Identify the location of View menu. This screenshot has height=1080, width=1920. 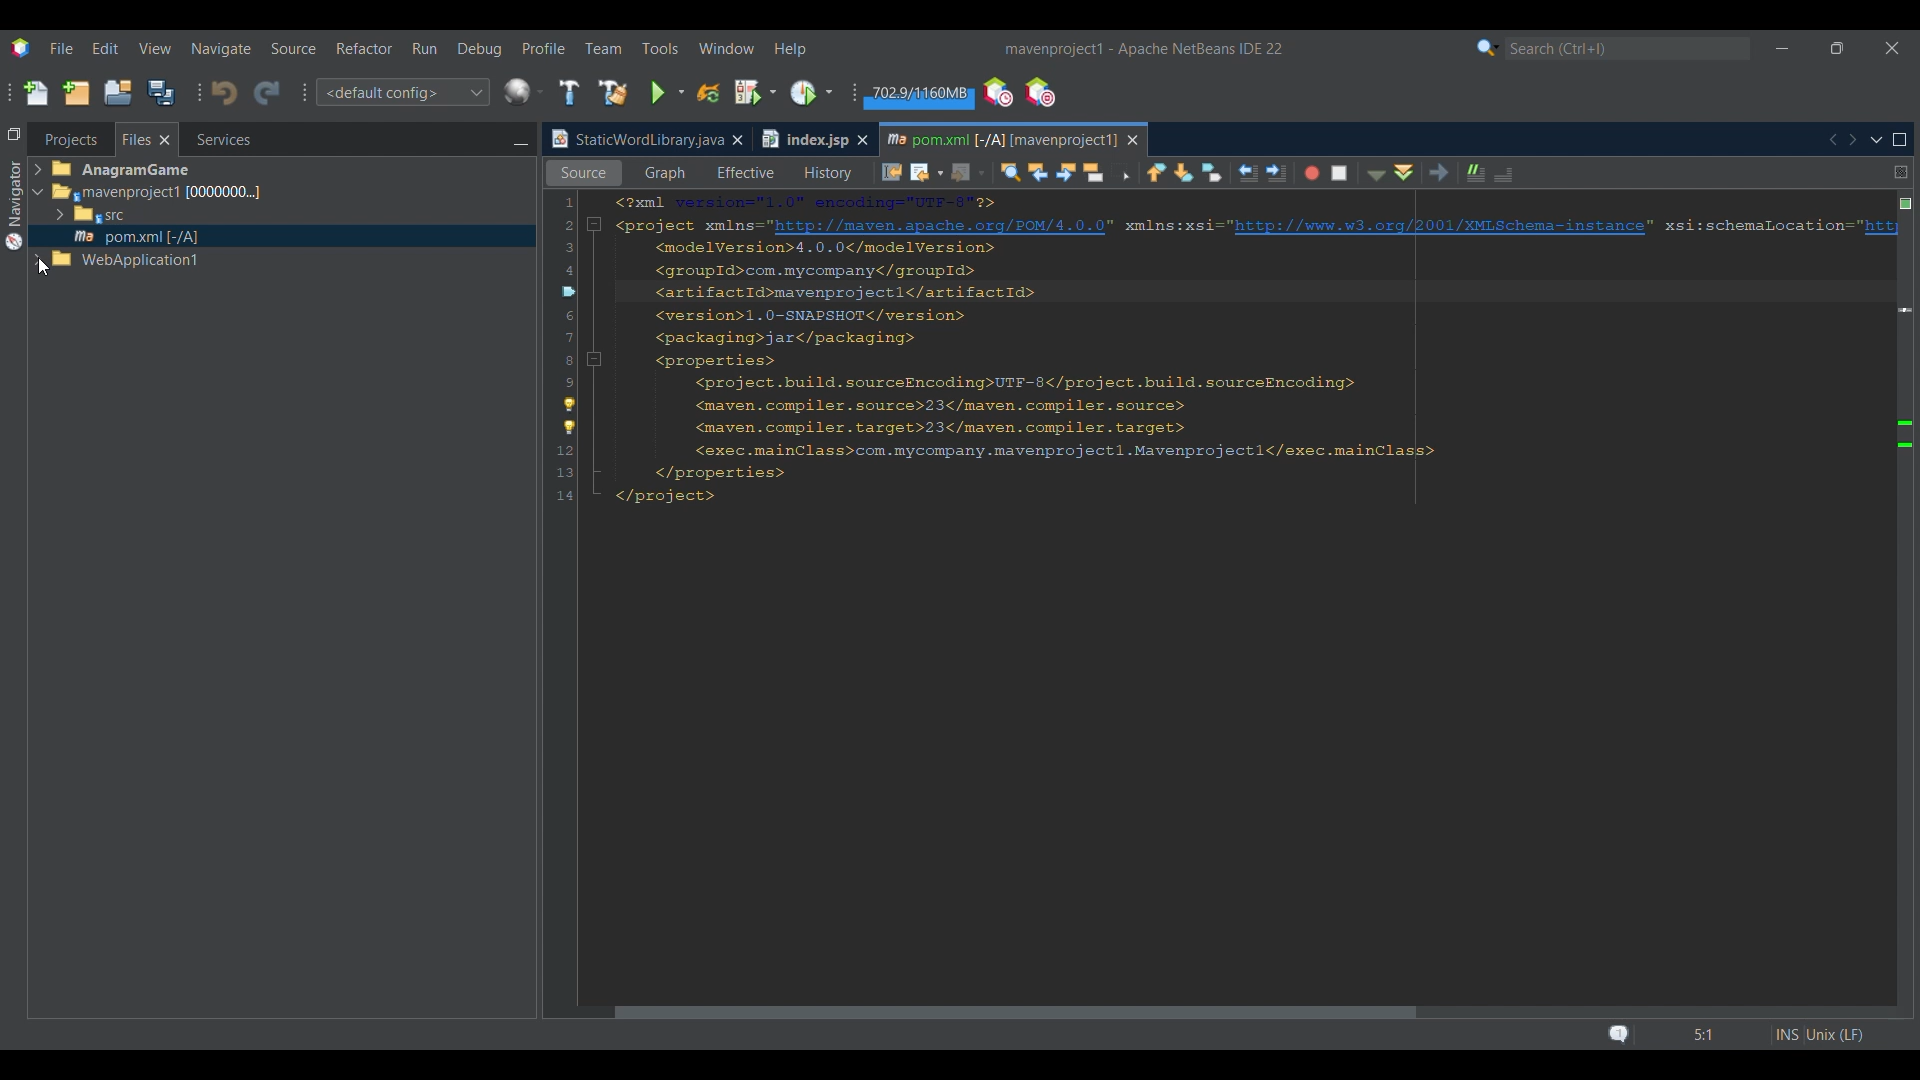
(155, 49).